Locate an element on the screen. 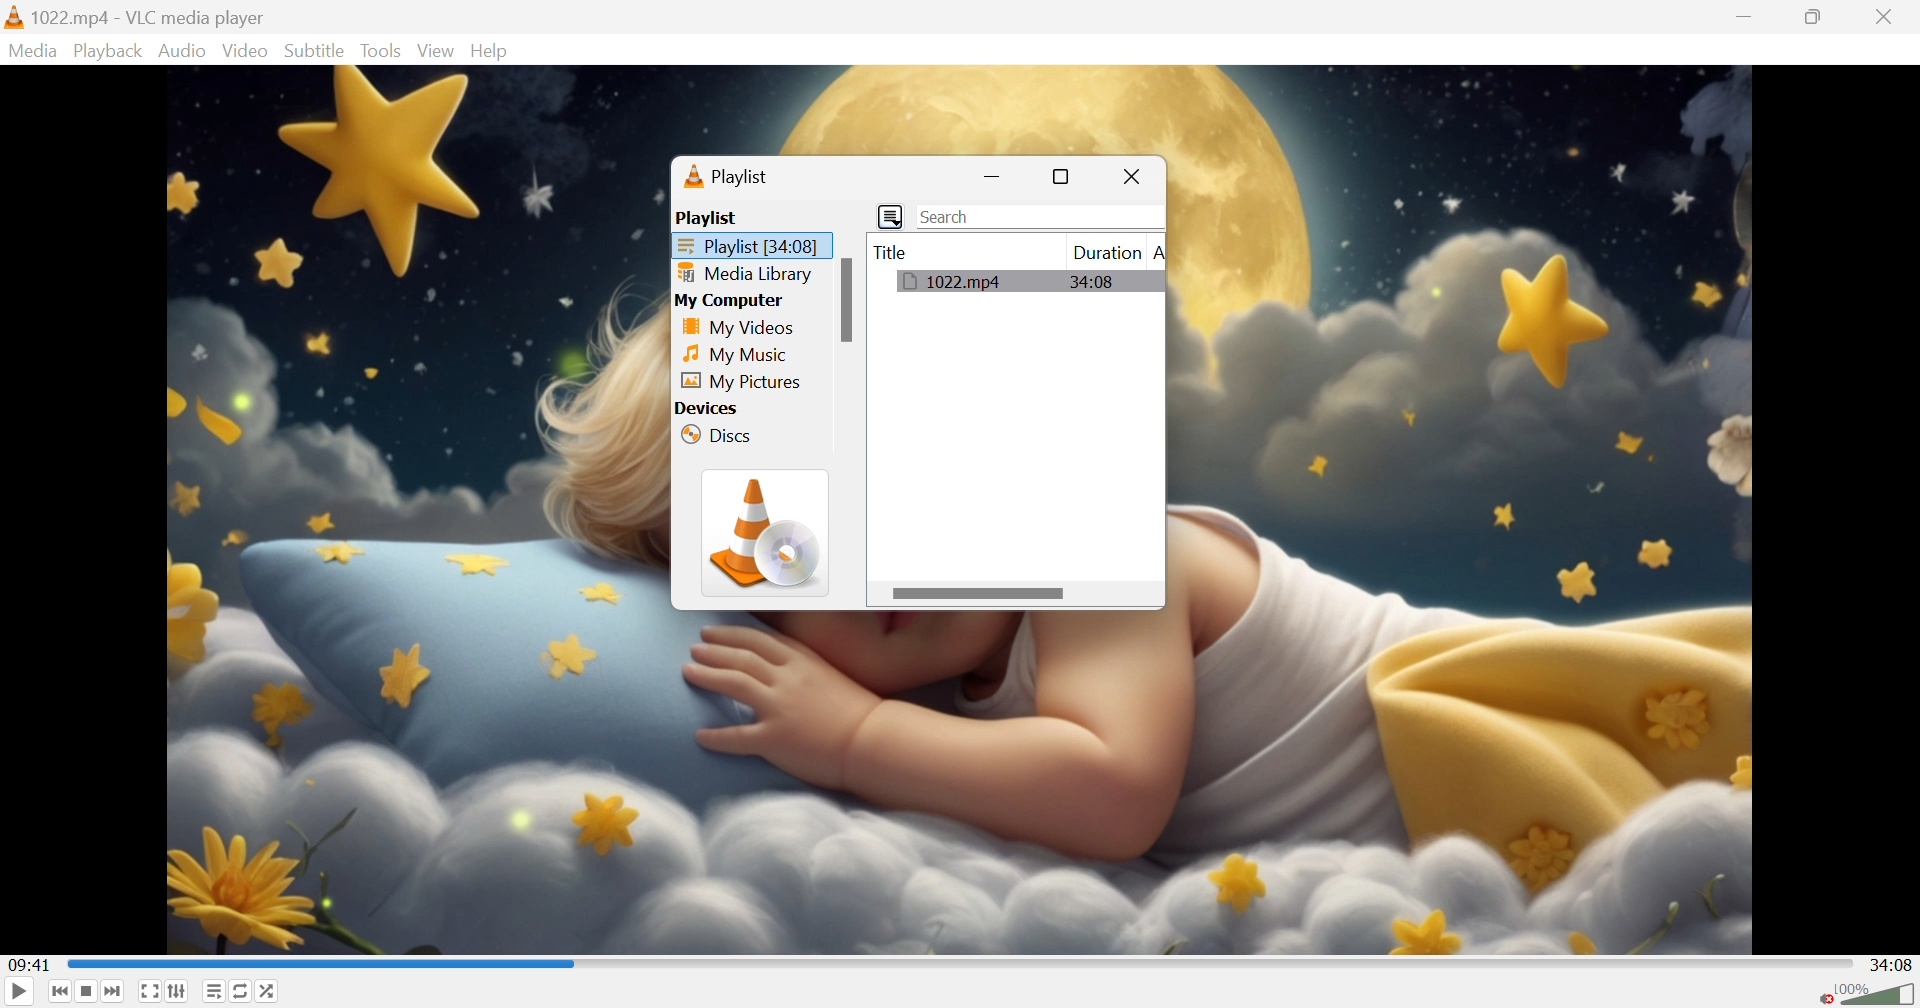 The width and height of the screenshot is (1920, 1008). Media is located at coordinates (30, 50).